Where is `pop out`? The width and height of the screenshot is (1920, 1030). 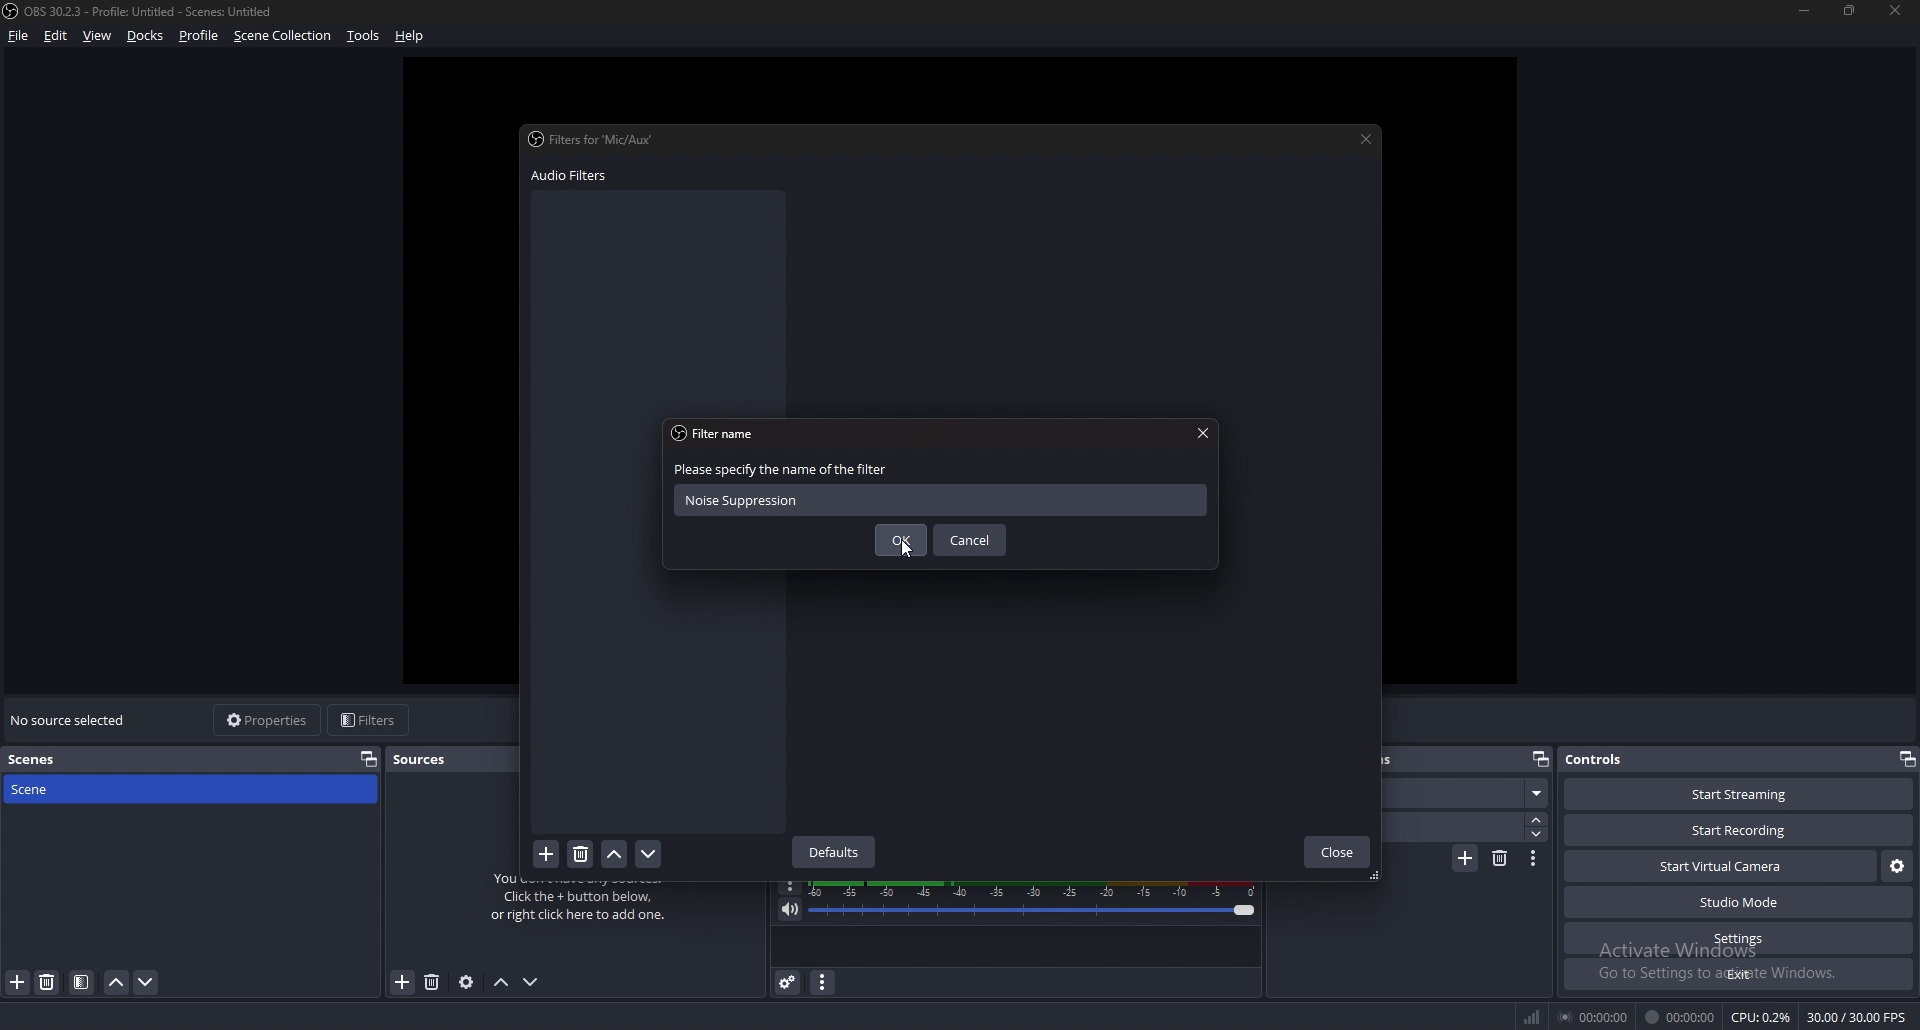 pop out is located at coordinates (1908, 760).